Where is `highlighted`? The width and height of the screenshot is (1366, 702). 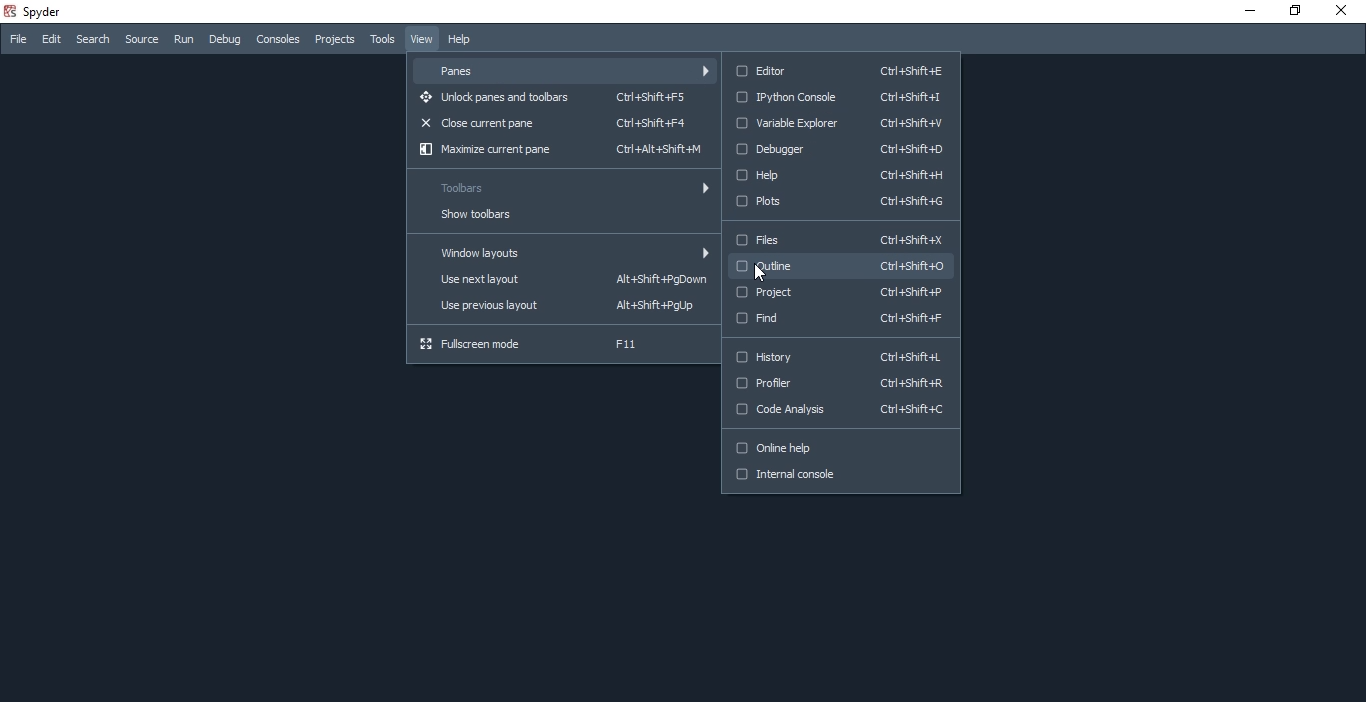 highlighted is located at coordinates (846, 266).